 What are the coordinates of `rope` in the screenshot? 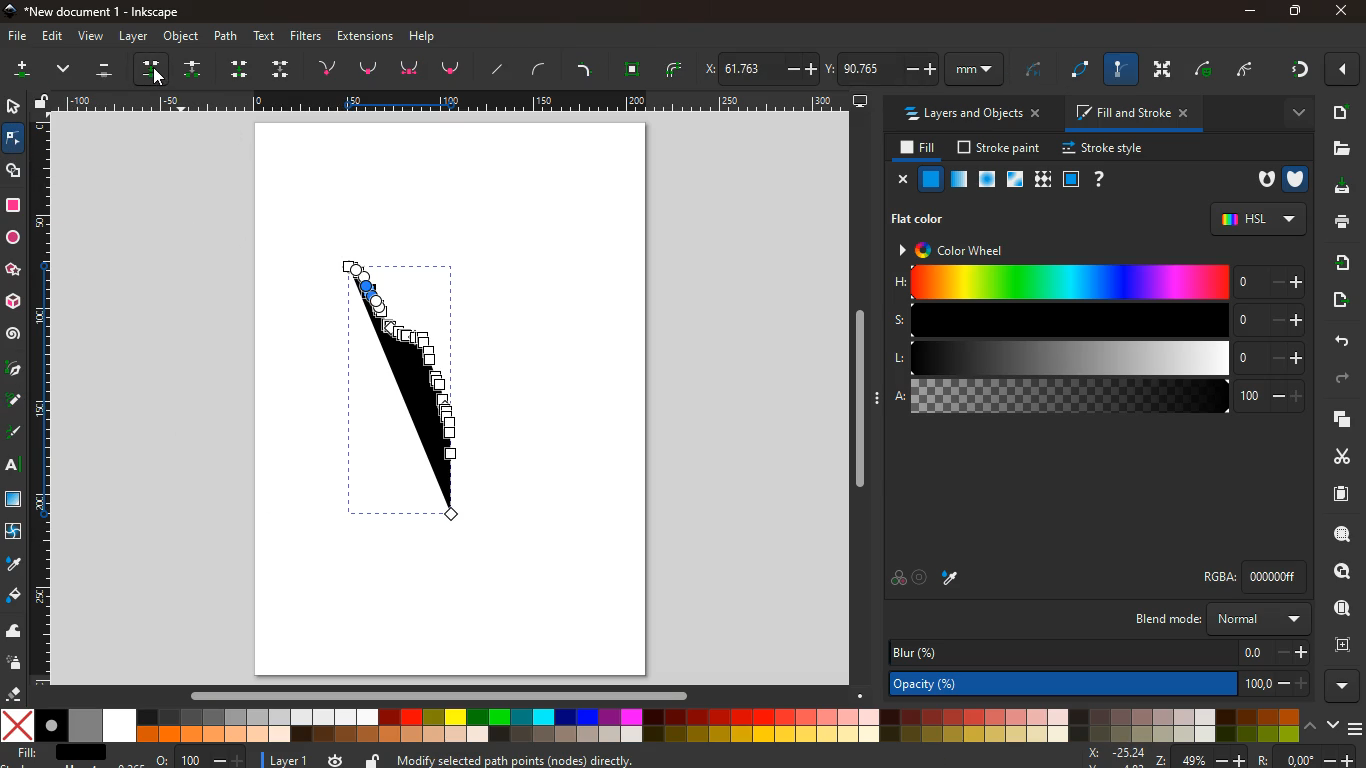 It's located at (1083, 70).